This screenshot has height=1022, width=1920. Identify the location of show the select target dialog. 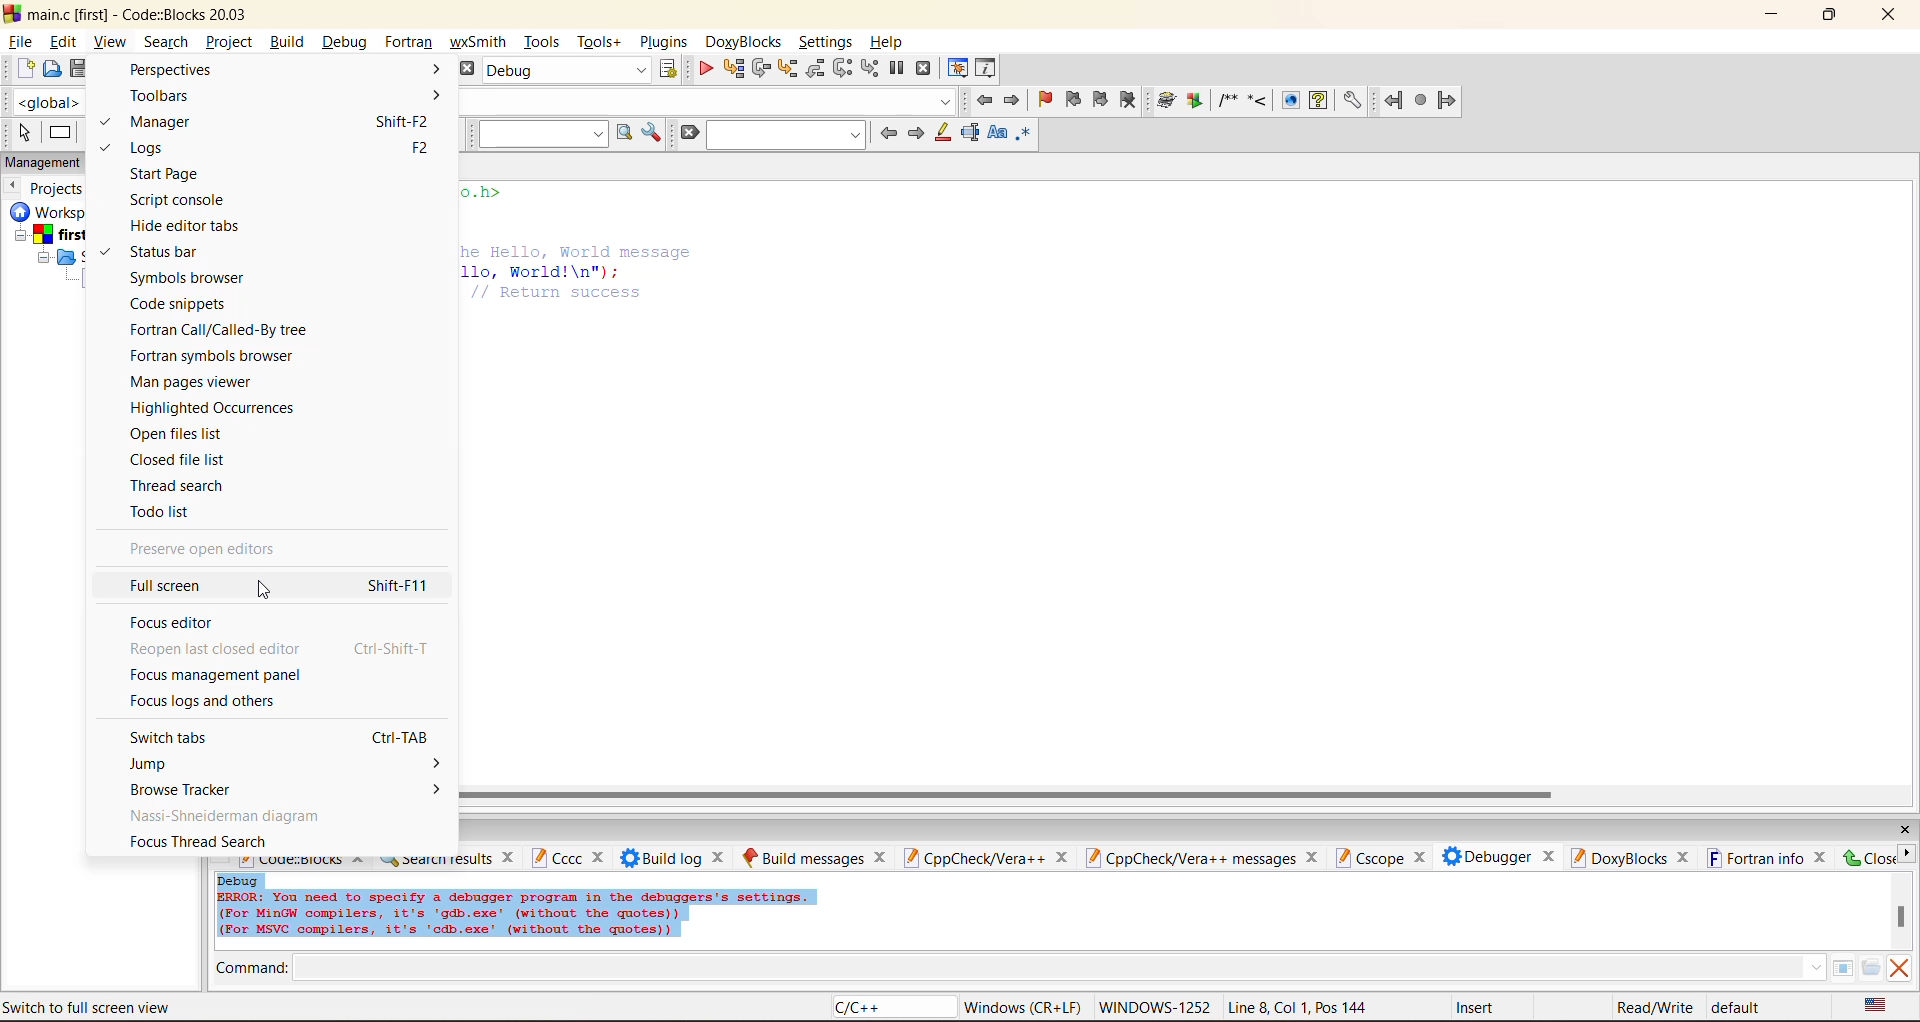
(675, 69).